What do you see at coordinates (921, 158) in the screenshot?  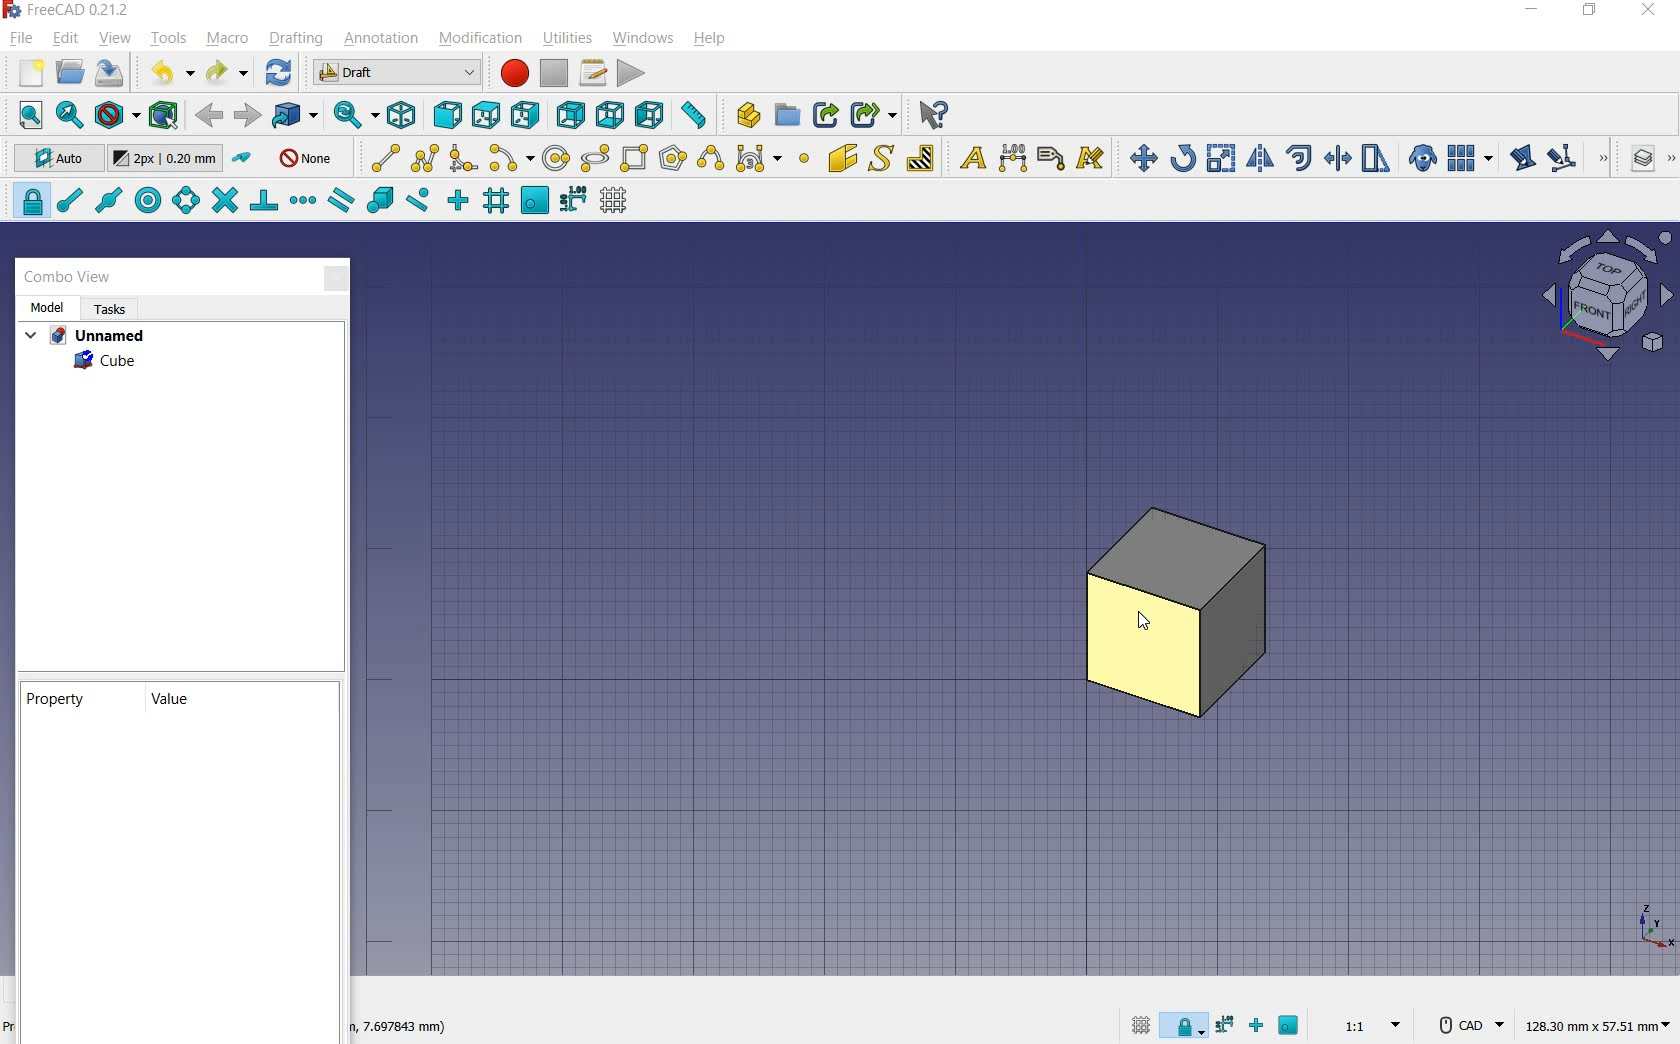 I see `hatch` at bounding box center [921, 158].